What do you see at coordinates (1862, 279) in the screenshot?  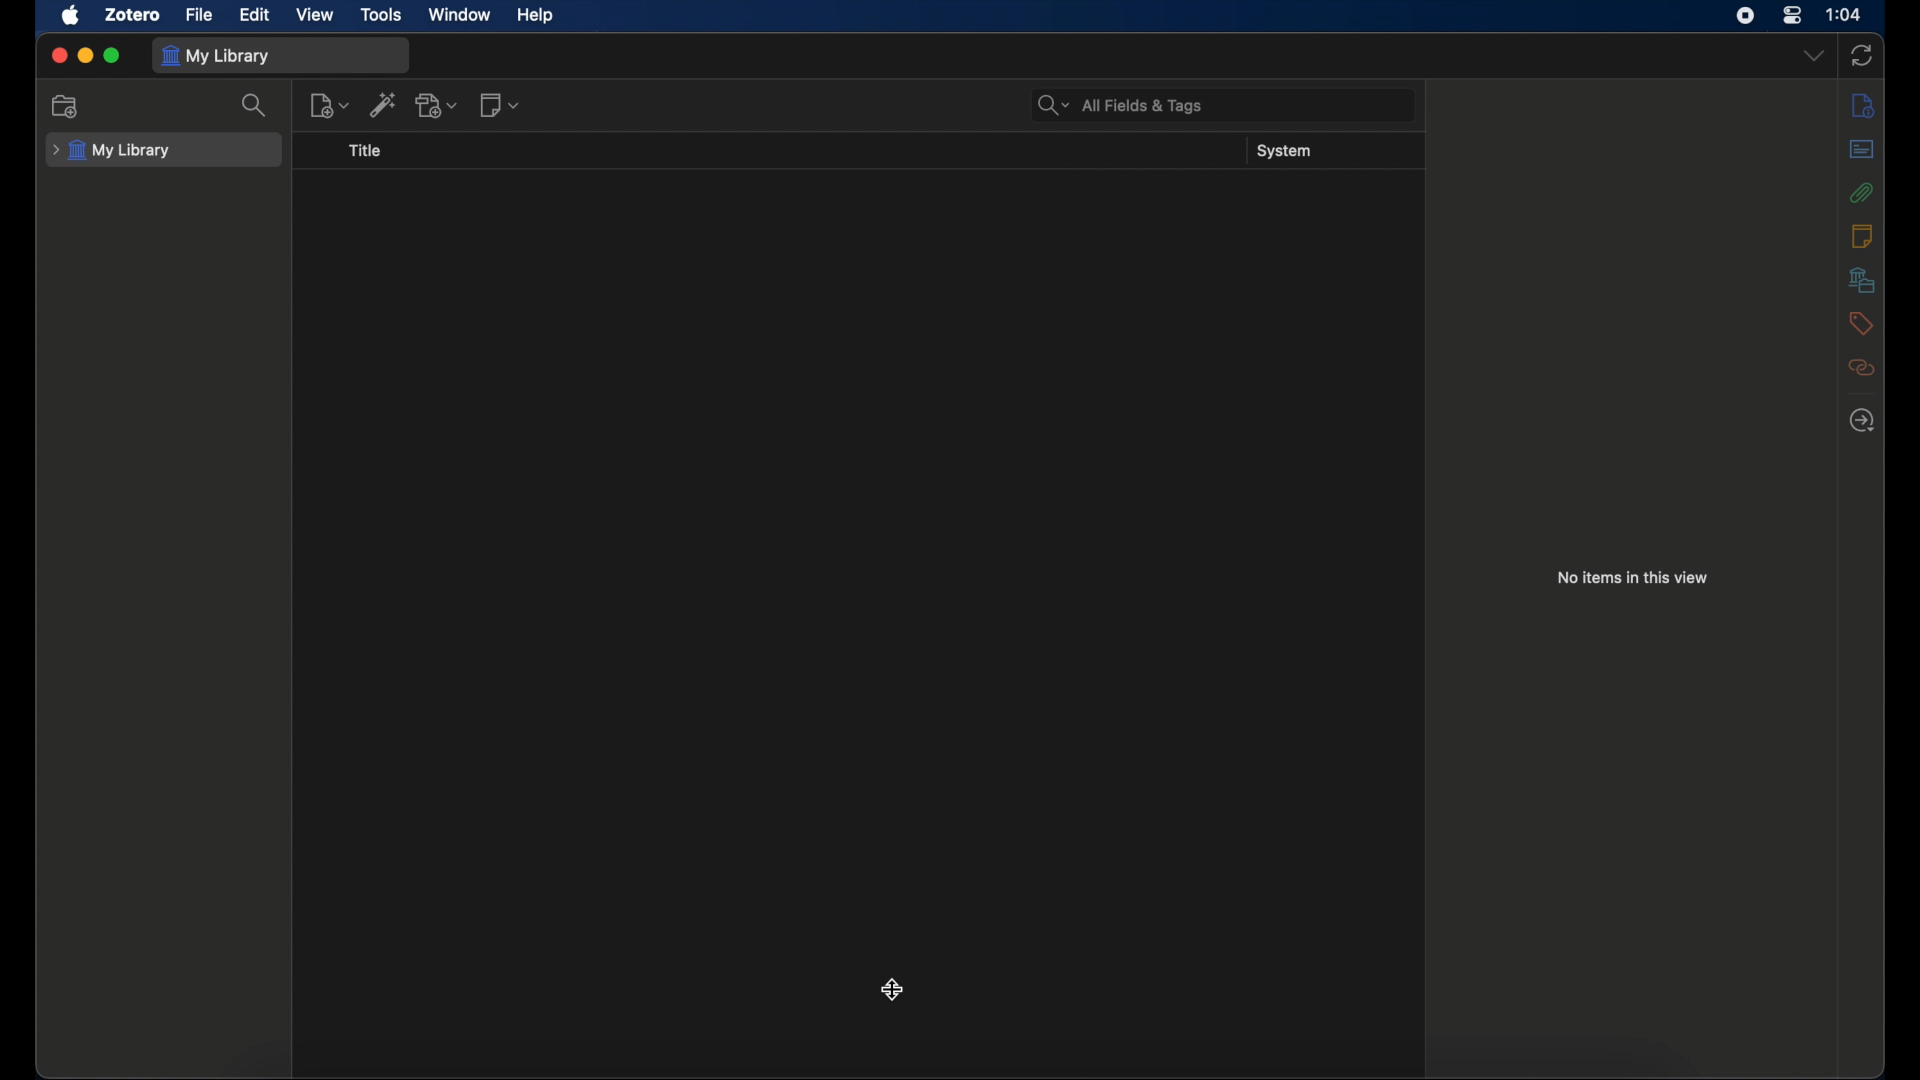 I see `libraries` at bounding box center [1862, 279].